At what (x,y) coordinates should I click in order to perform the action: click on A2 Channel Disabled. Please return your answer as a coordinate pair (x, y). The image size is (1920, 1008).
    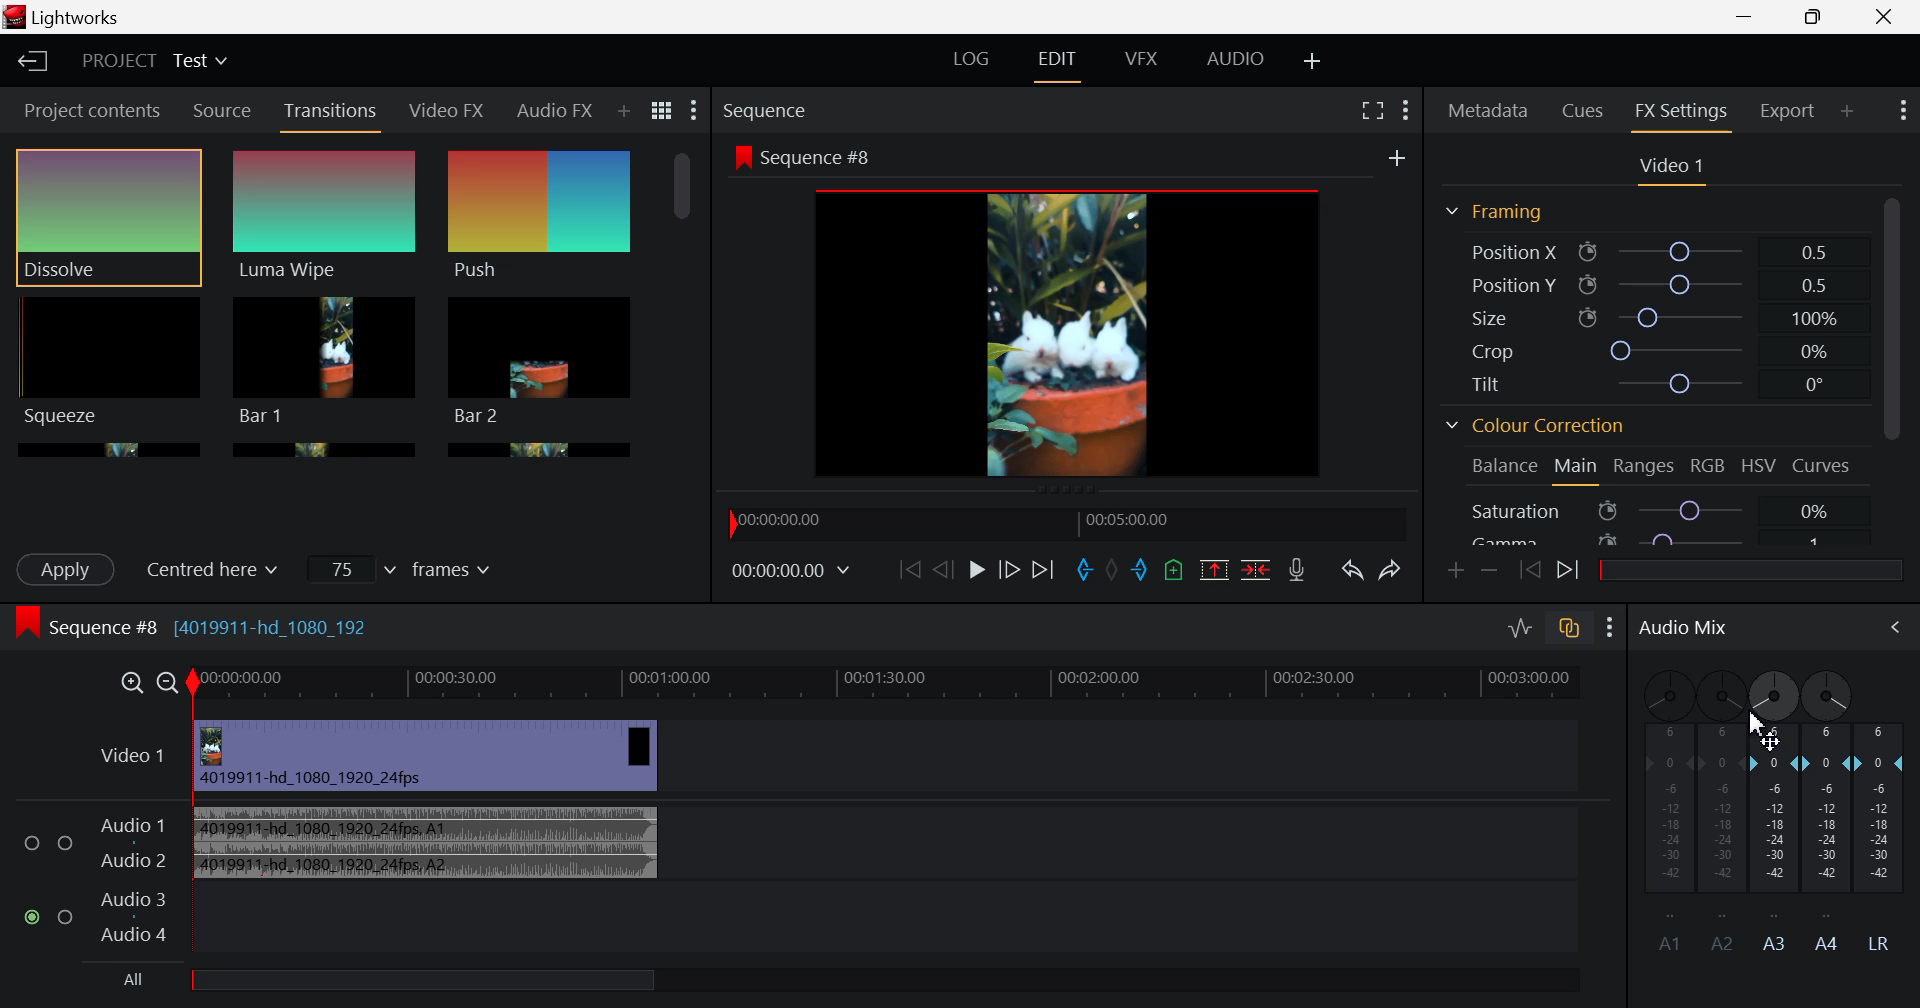
    Looking at the image, I should click on (1721, 809).